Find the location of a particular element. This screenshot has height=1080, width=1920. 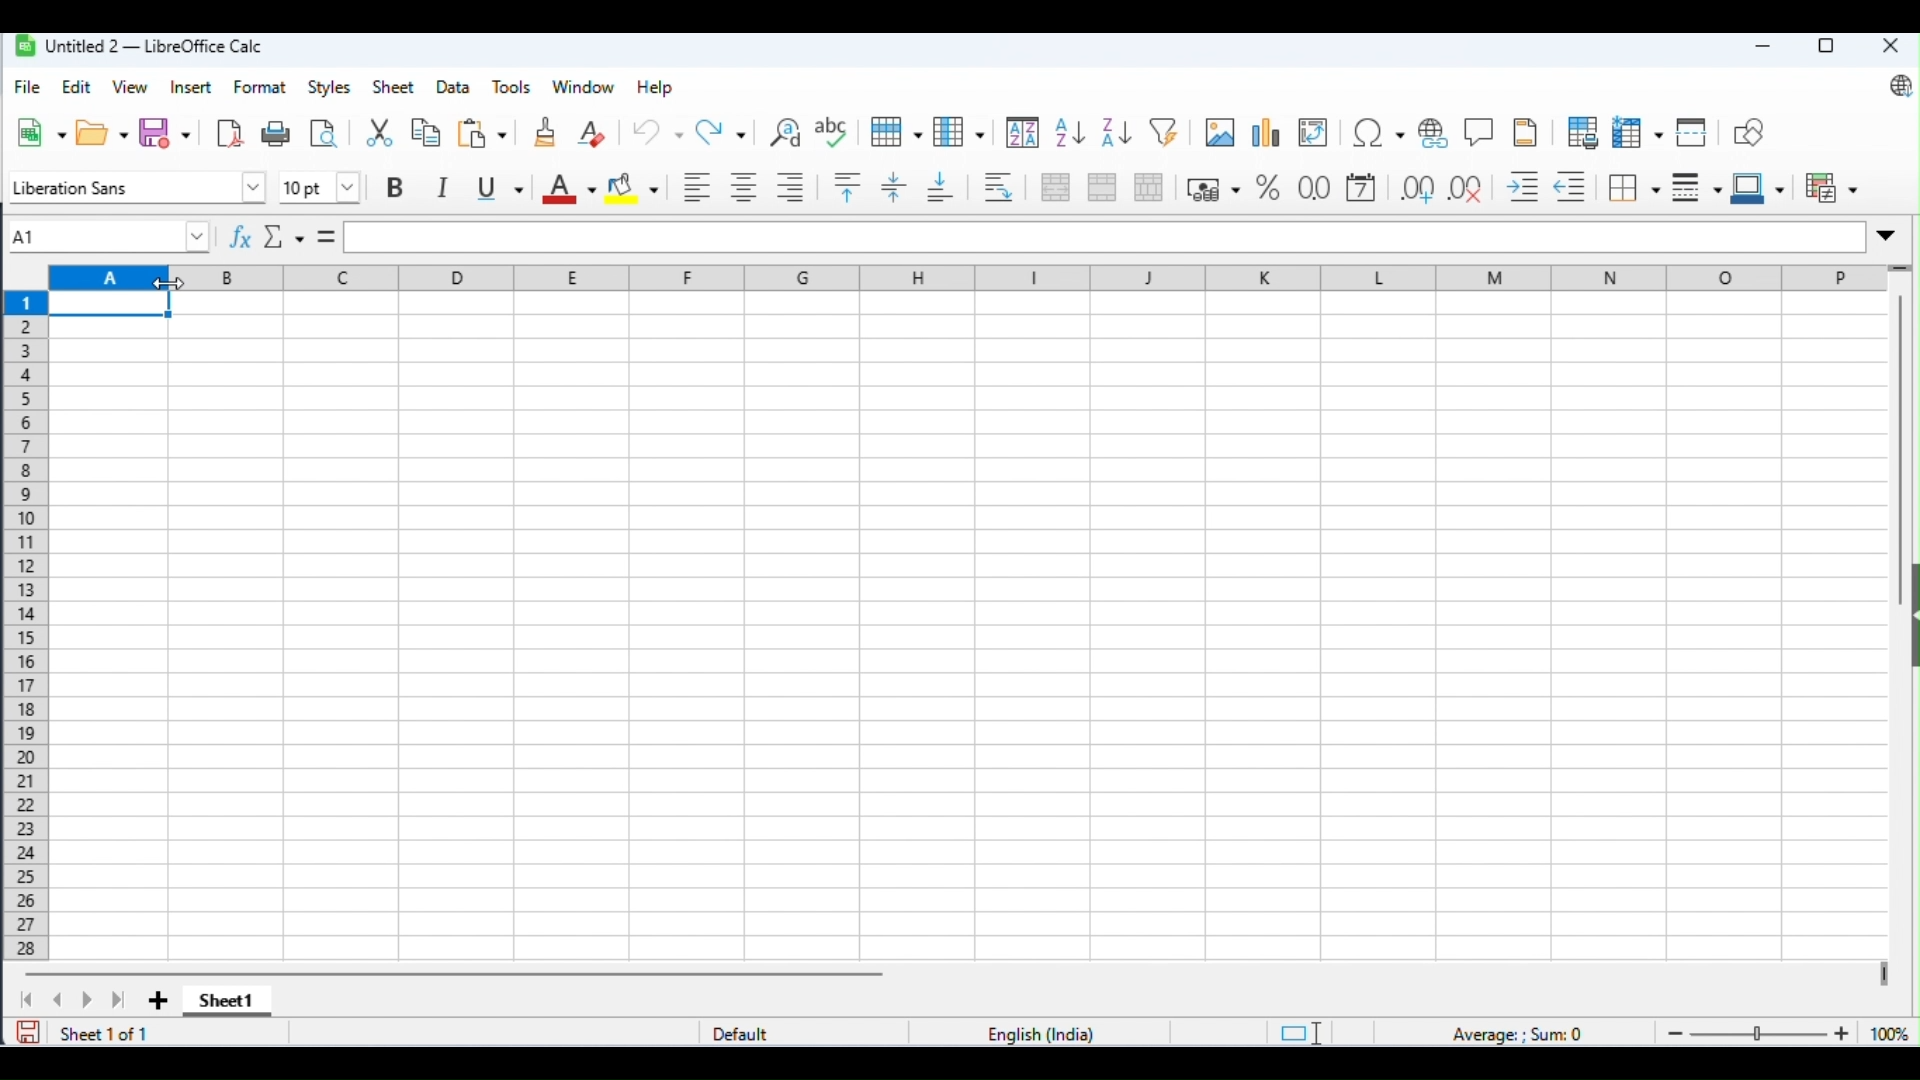

data is located at coordinates (455, 88).